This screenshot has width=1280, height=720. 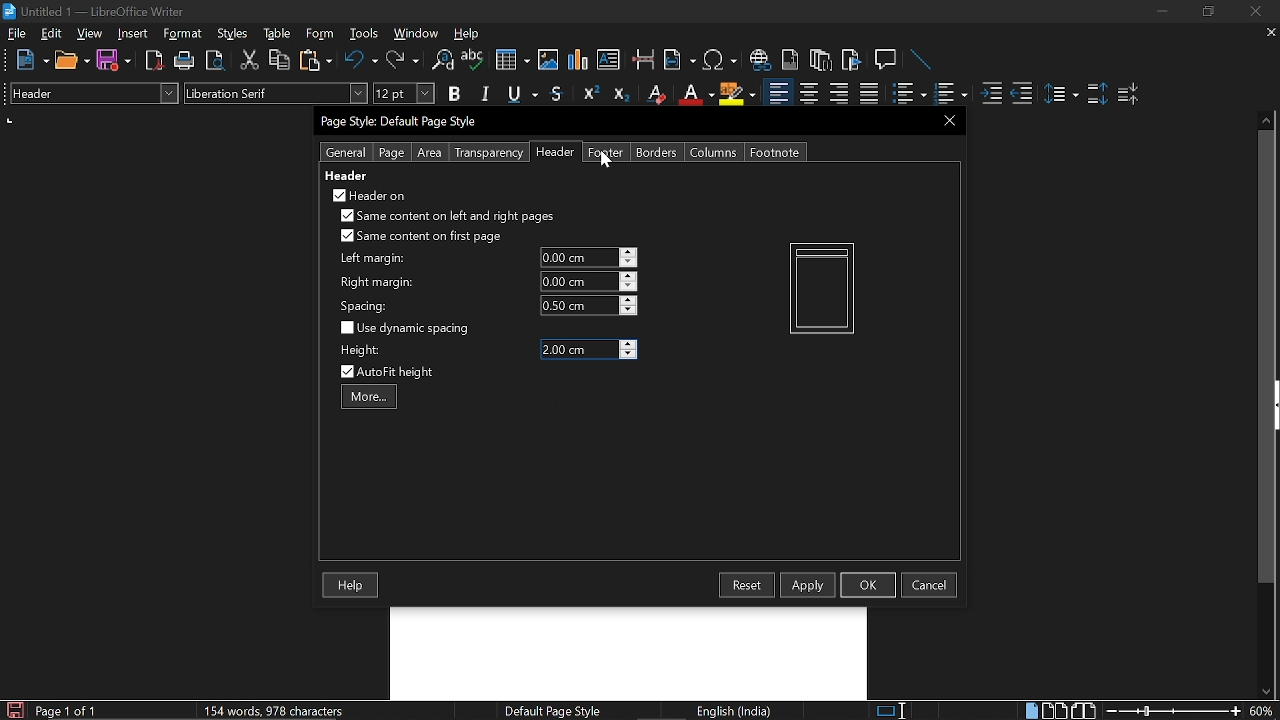 What do you see at coordinates (929, 585) in the screenshot?
I see `cancel` at bounding box center [929, 585].